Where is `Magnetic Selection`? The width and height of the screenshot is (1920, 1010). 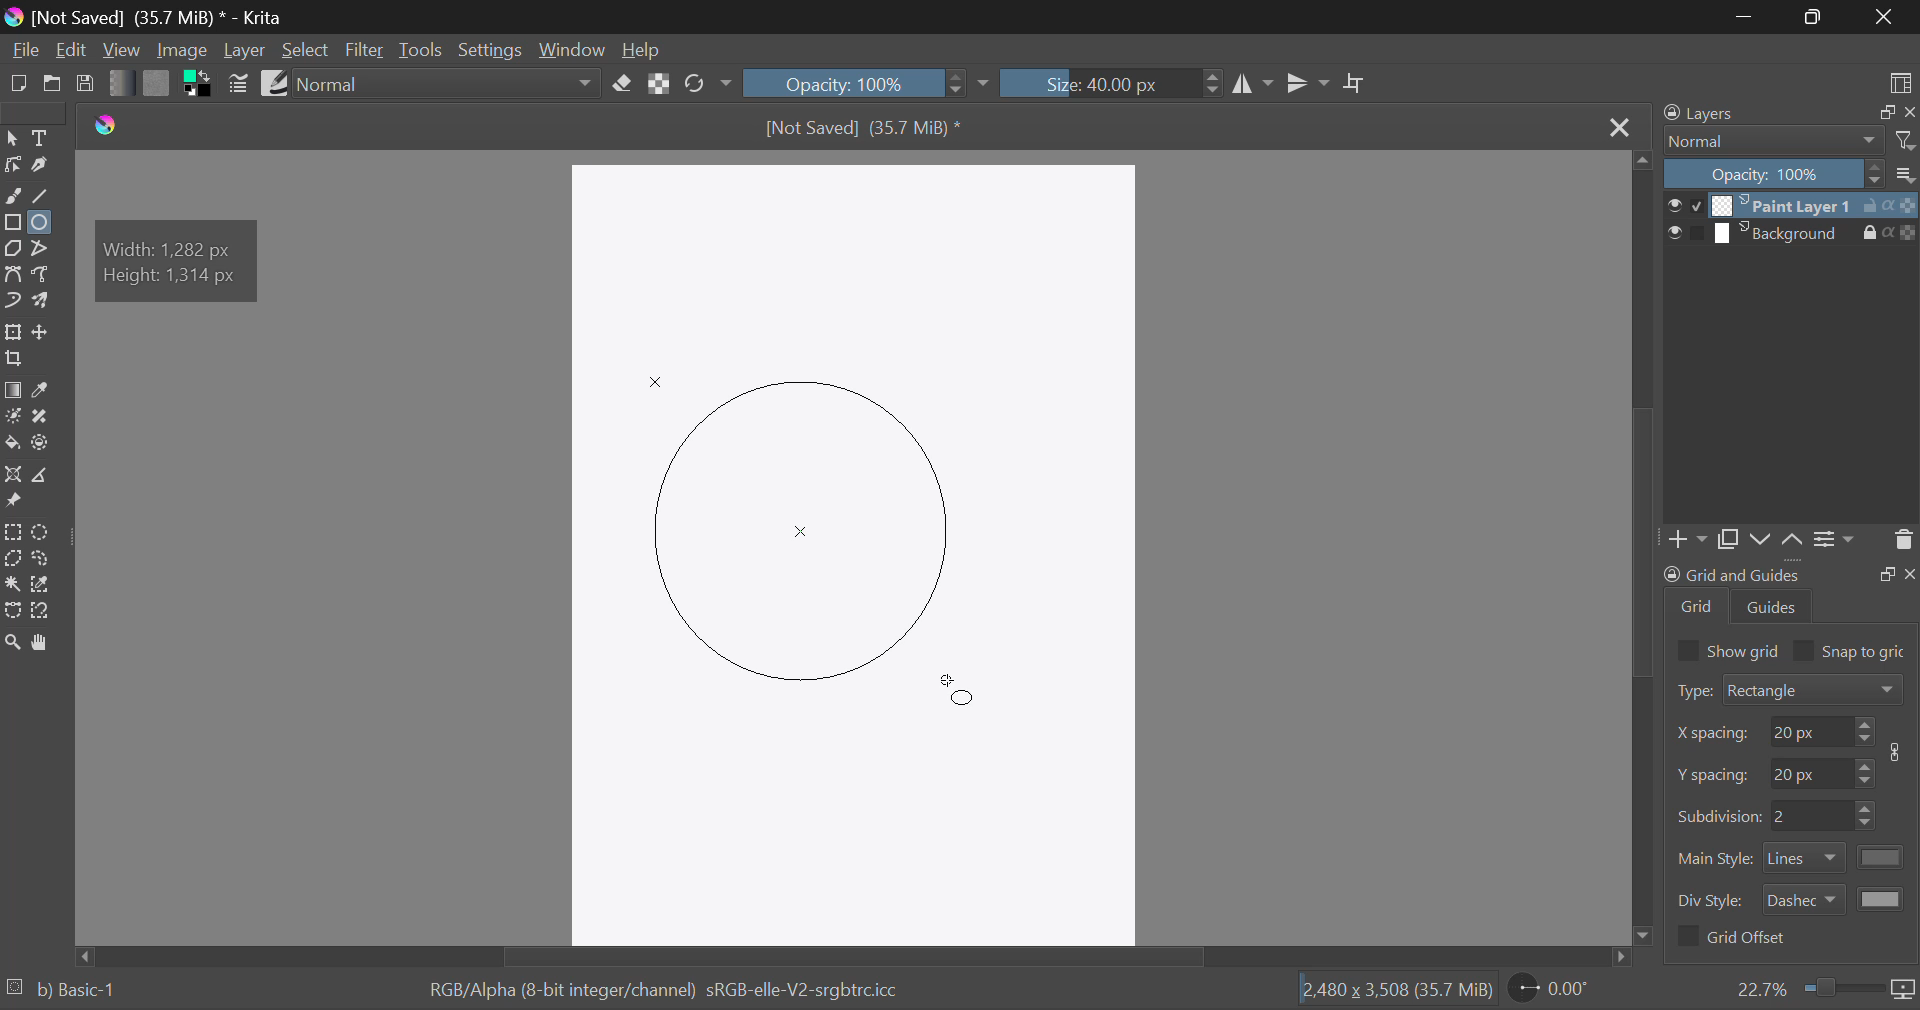 Magnetic Selection is located at coordinates (44, 610).